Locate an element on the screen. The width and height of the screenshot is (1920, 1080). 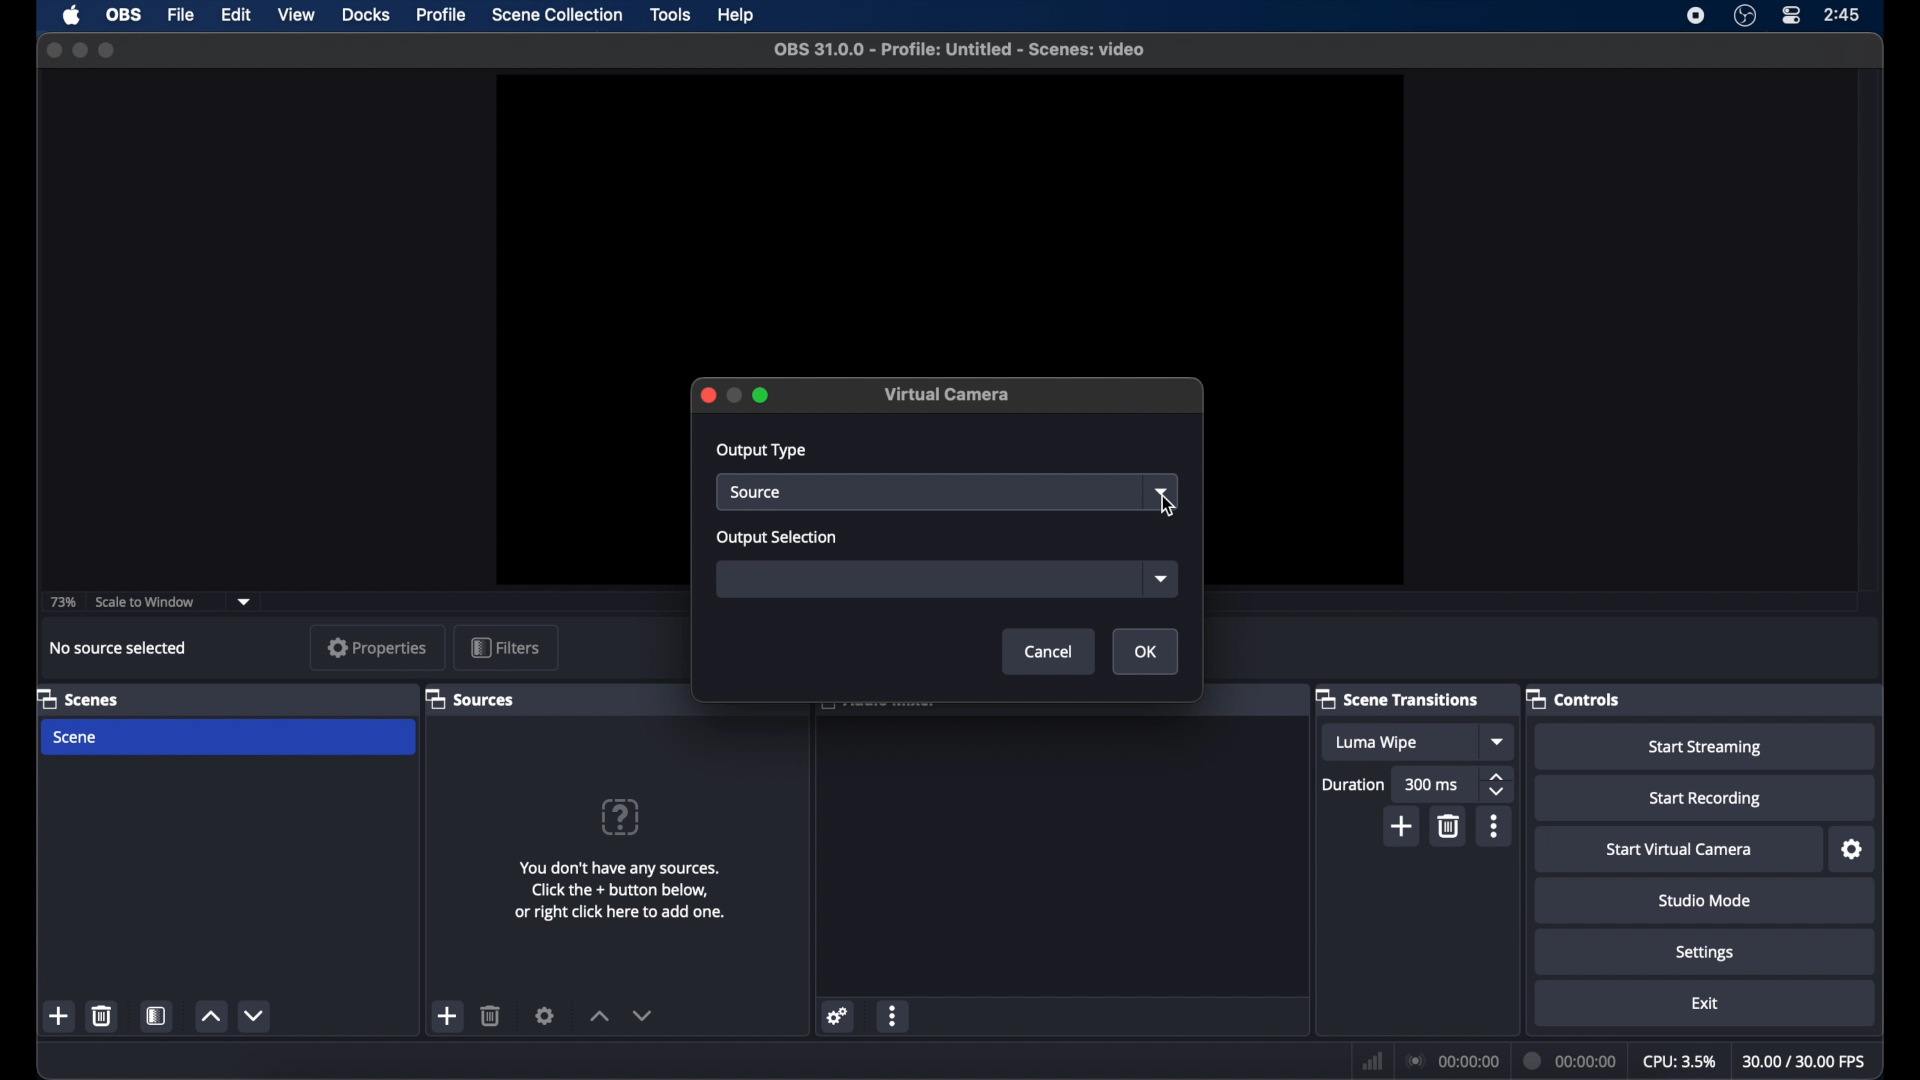
obscure text is located at coordinates (877, 709).